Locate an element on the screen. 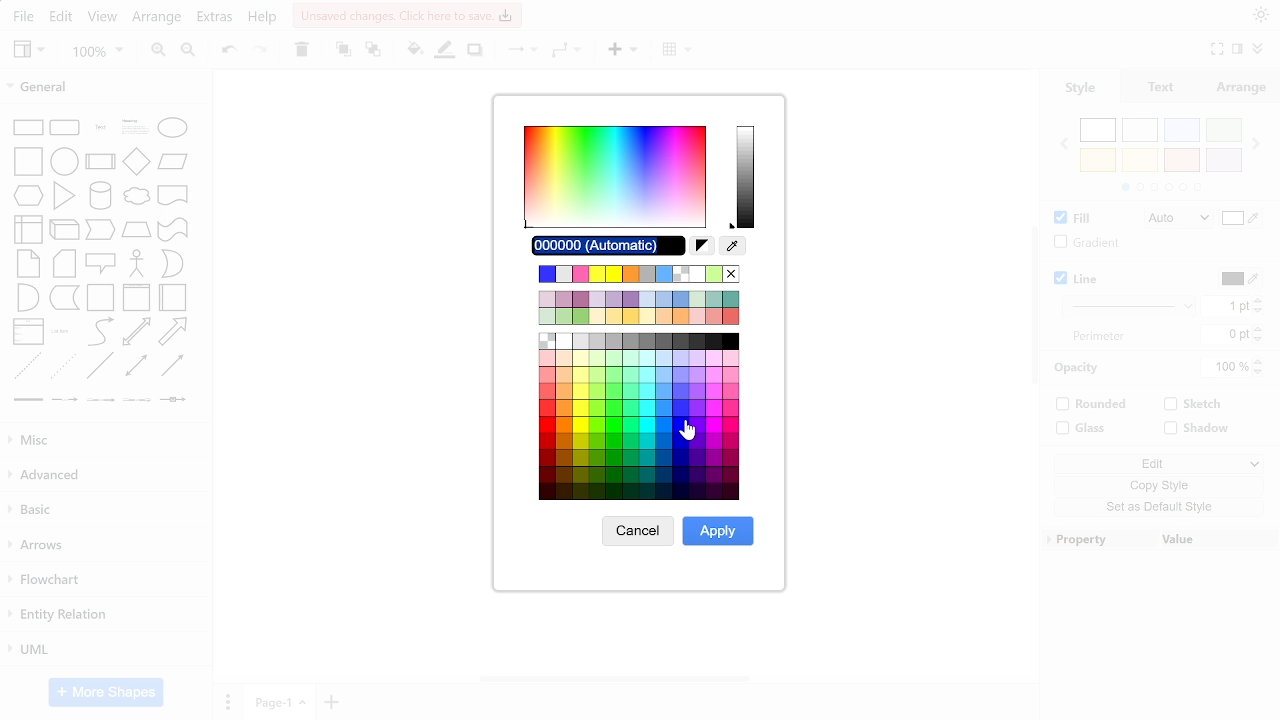 The width and height of the screenshot is (1280, 720). table is located at coordinates (680, 51).